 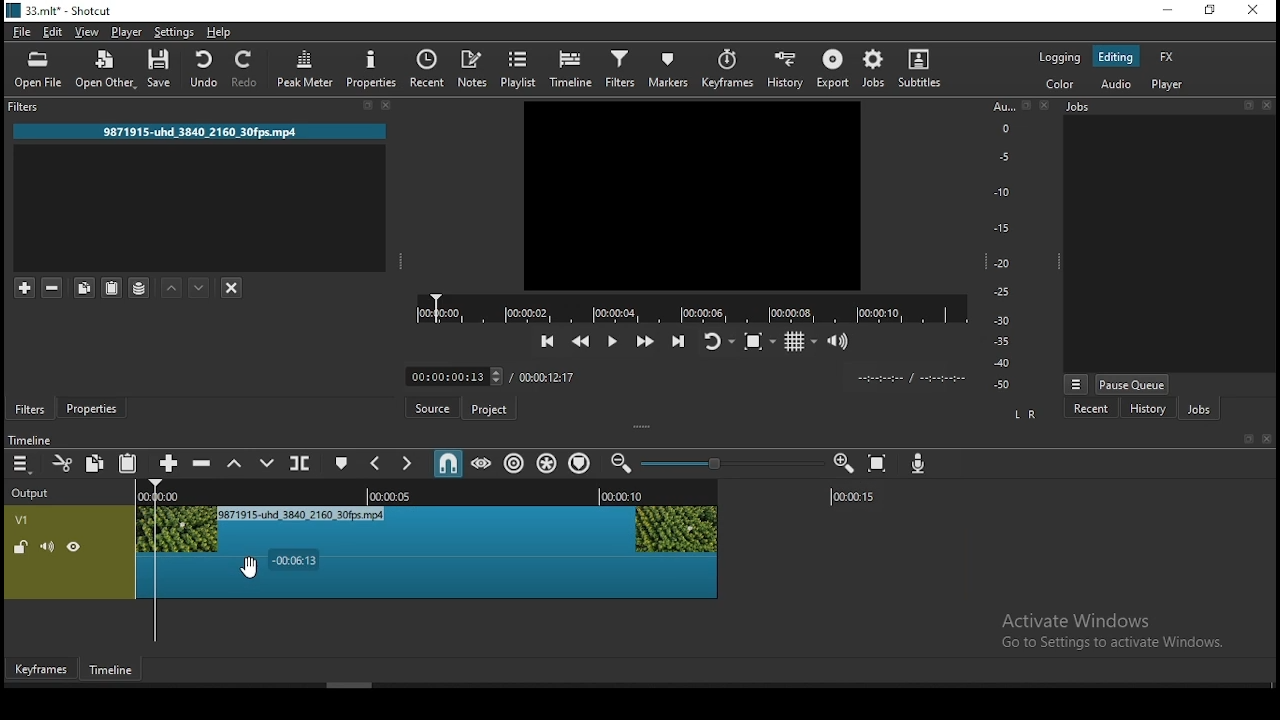 I want to click on player, so click(x=1171, y=86).